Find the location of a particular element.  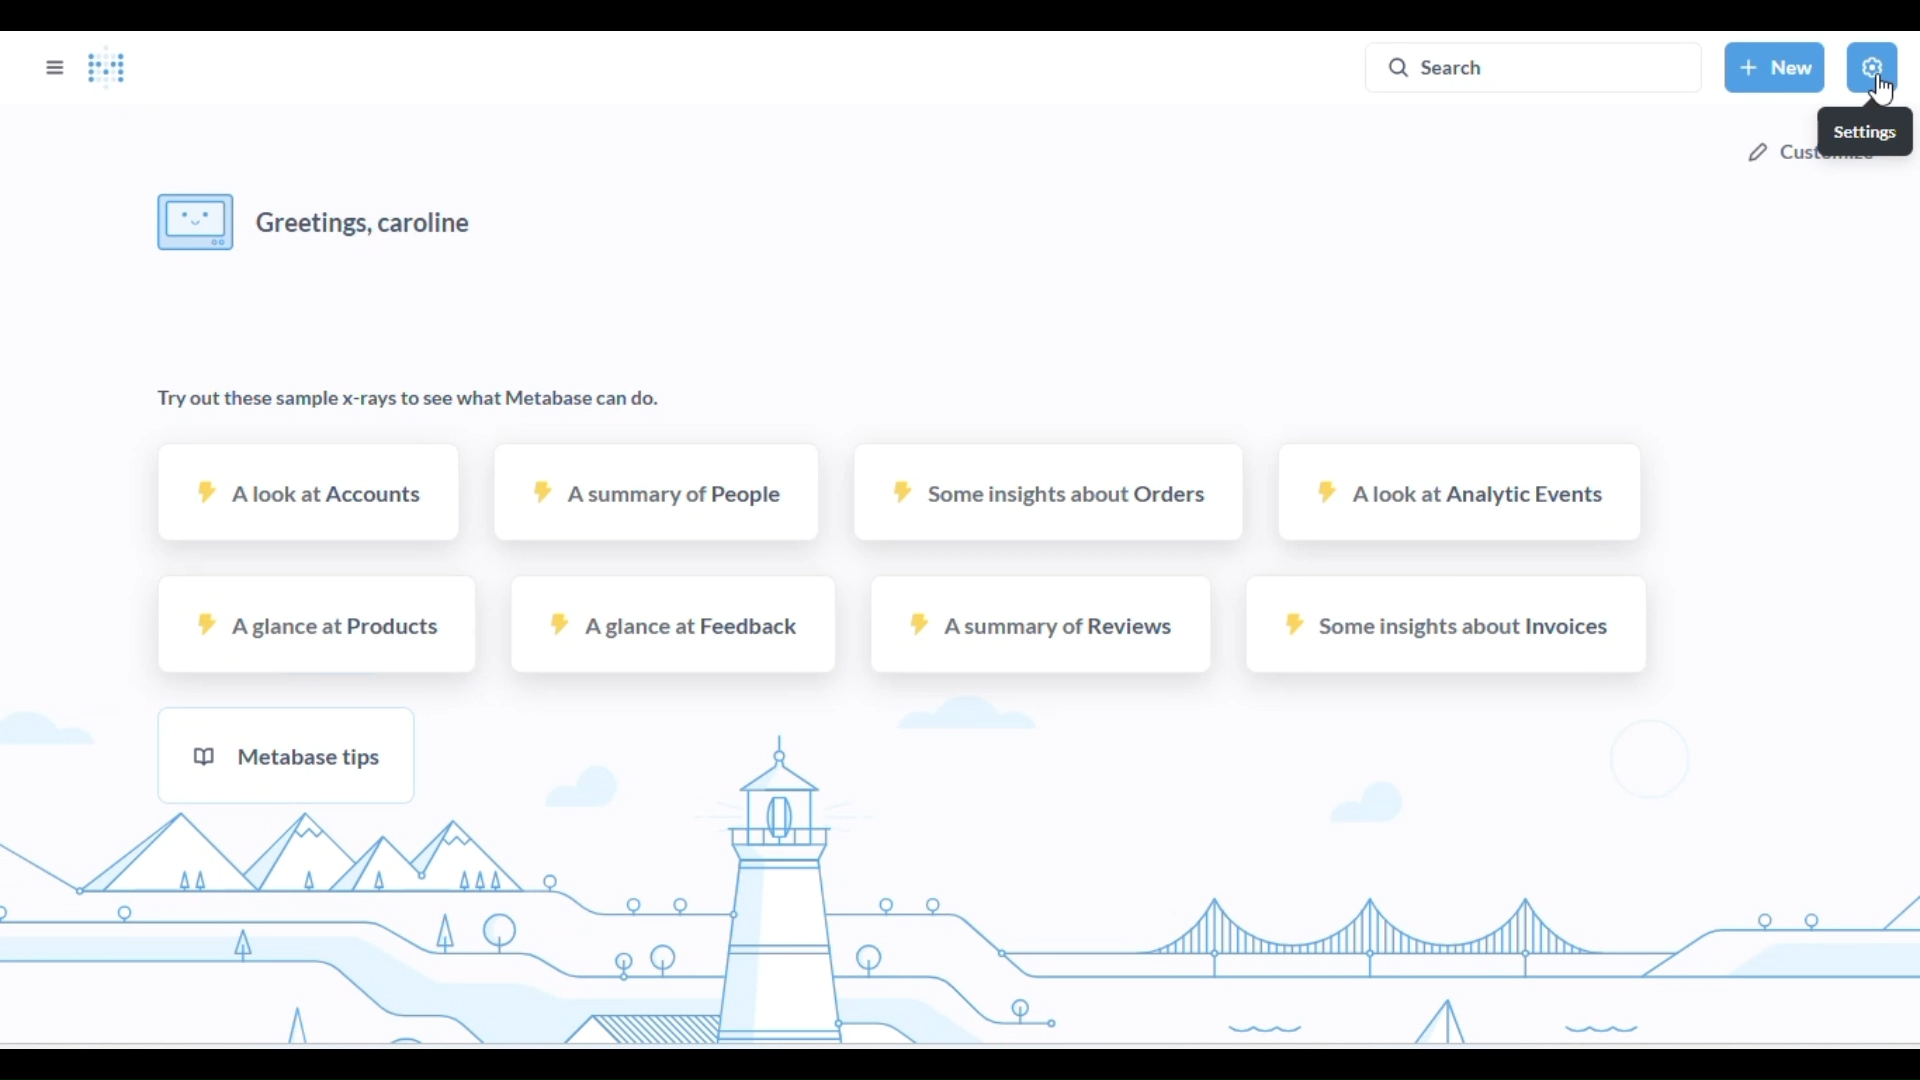

a look at accounts is located at coordinates (310, 491).